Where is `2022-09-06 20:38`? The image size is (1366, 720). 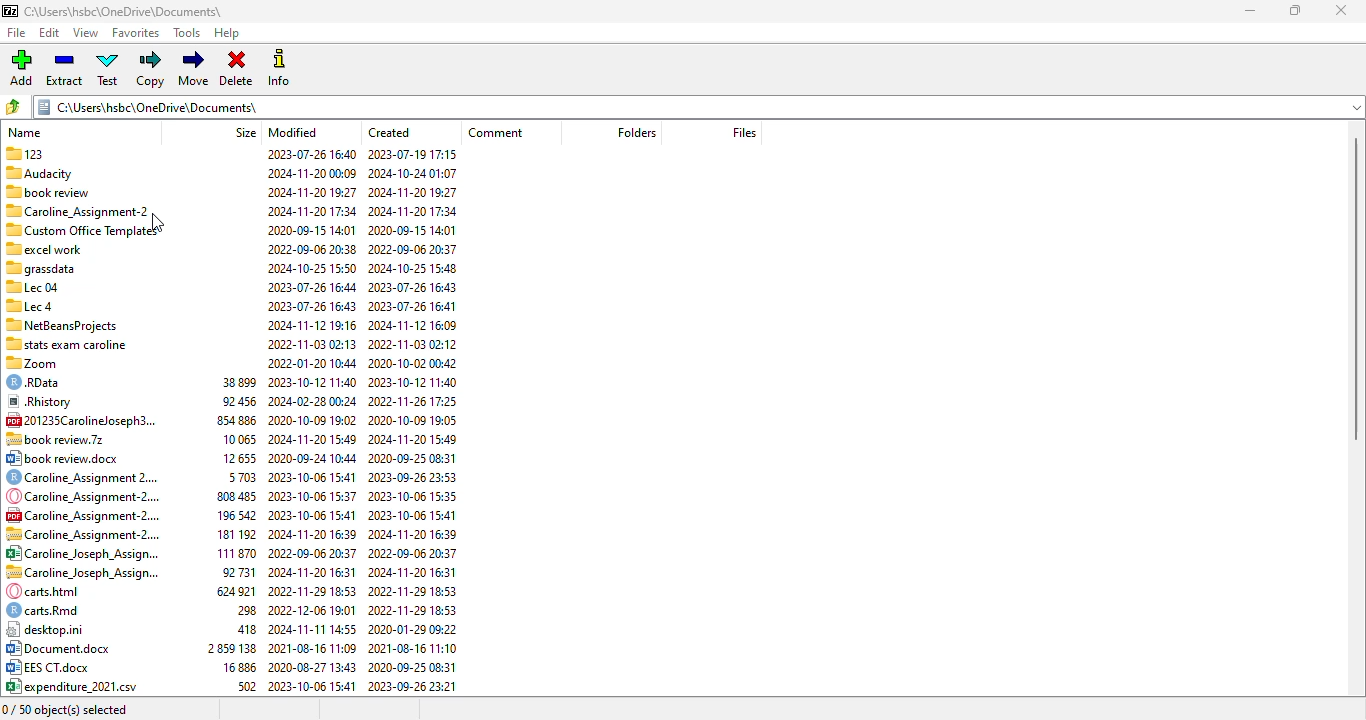 2022-09-06 20:38 is located at coordinates (310, 249).